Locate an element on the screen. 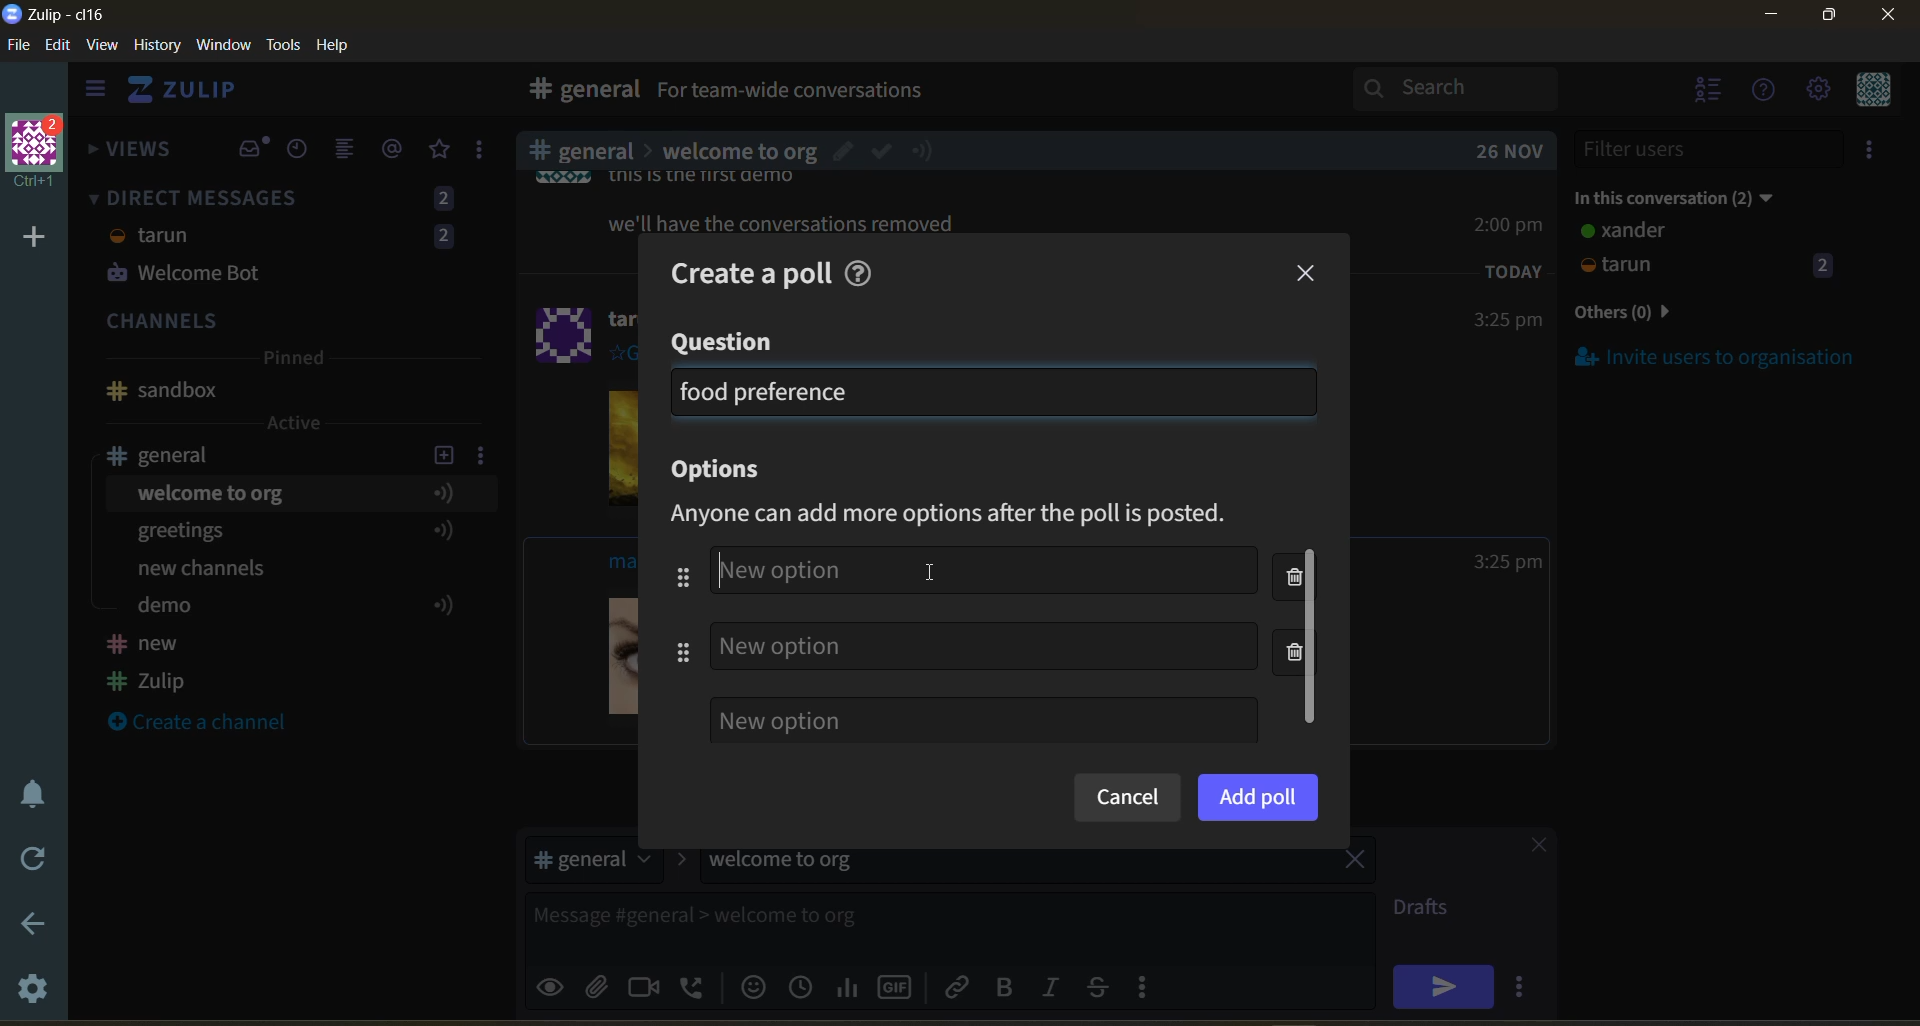 This screenshot has height=1026, width=1920. help is located at coordinates (1162, 94).